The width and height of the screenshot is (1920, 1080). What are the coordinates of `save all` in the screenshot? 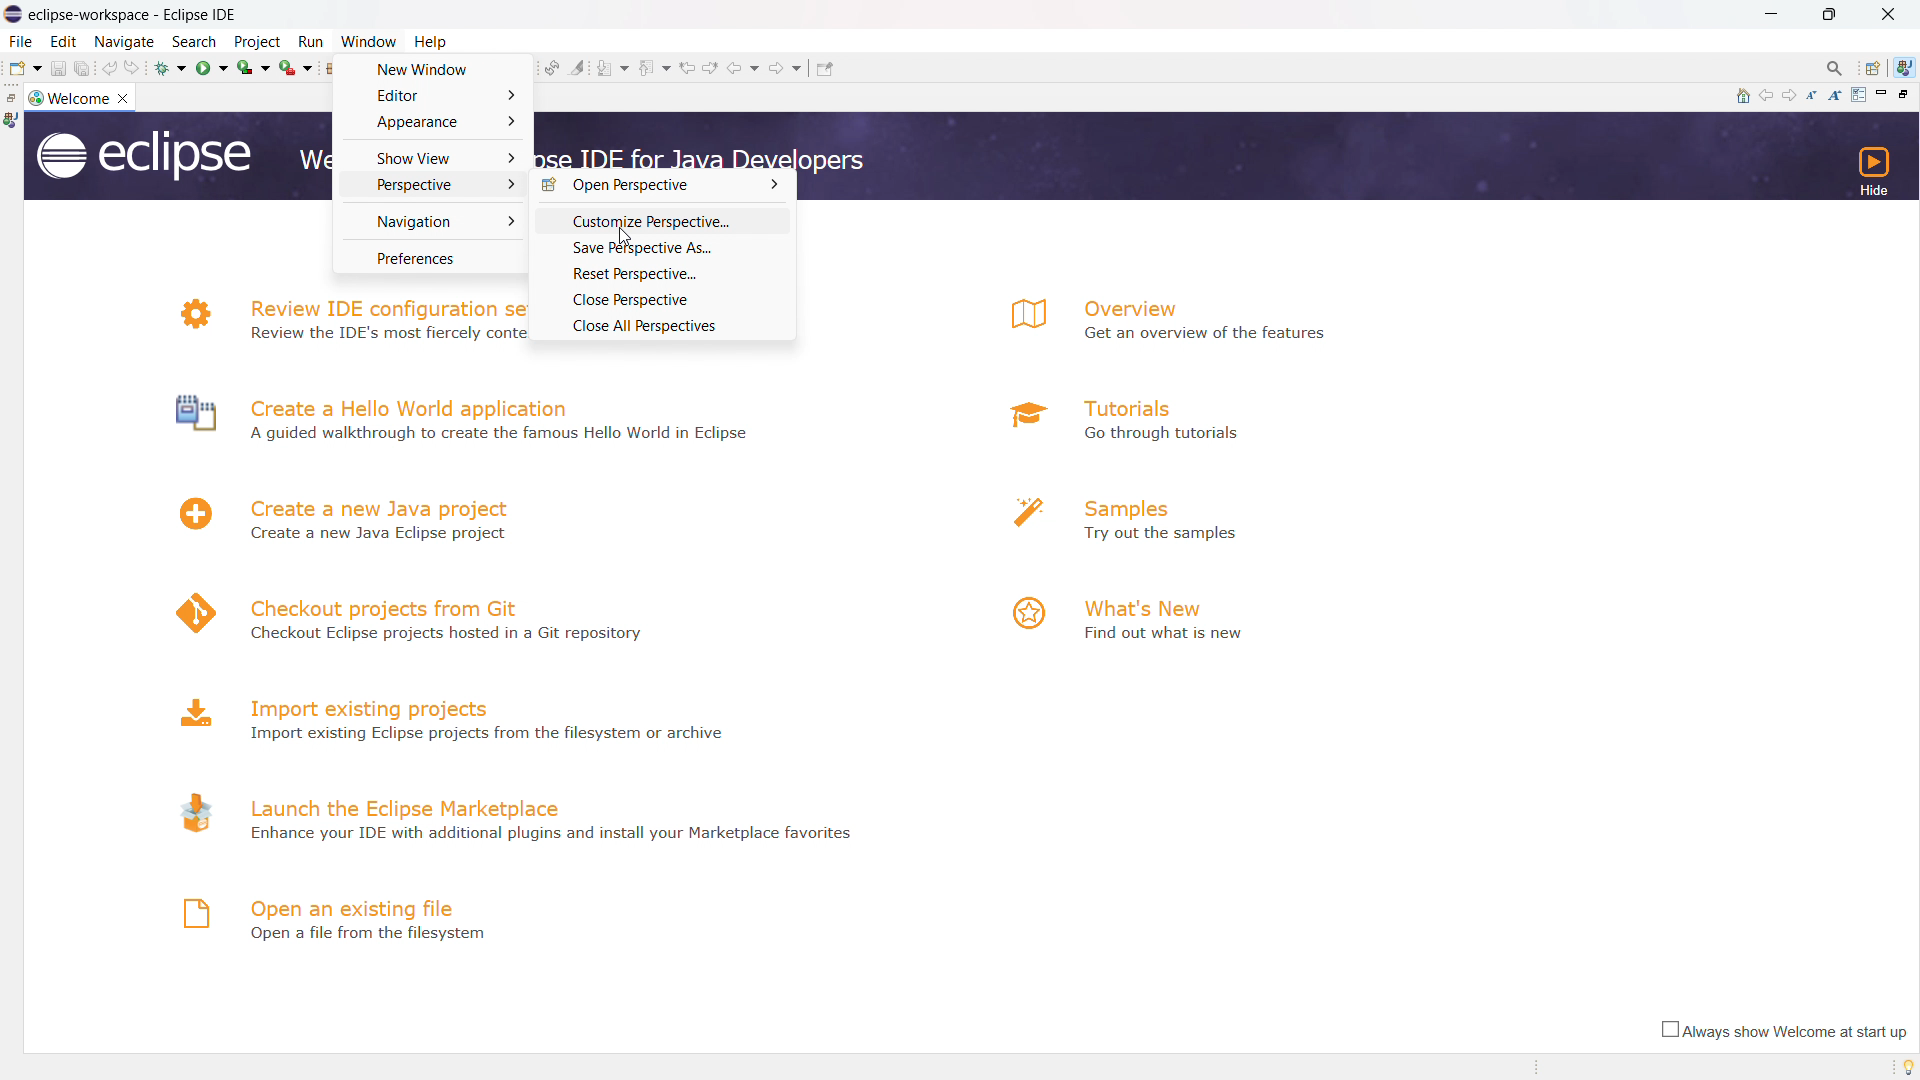 It's located at (83, 68).